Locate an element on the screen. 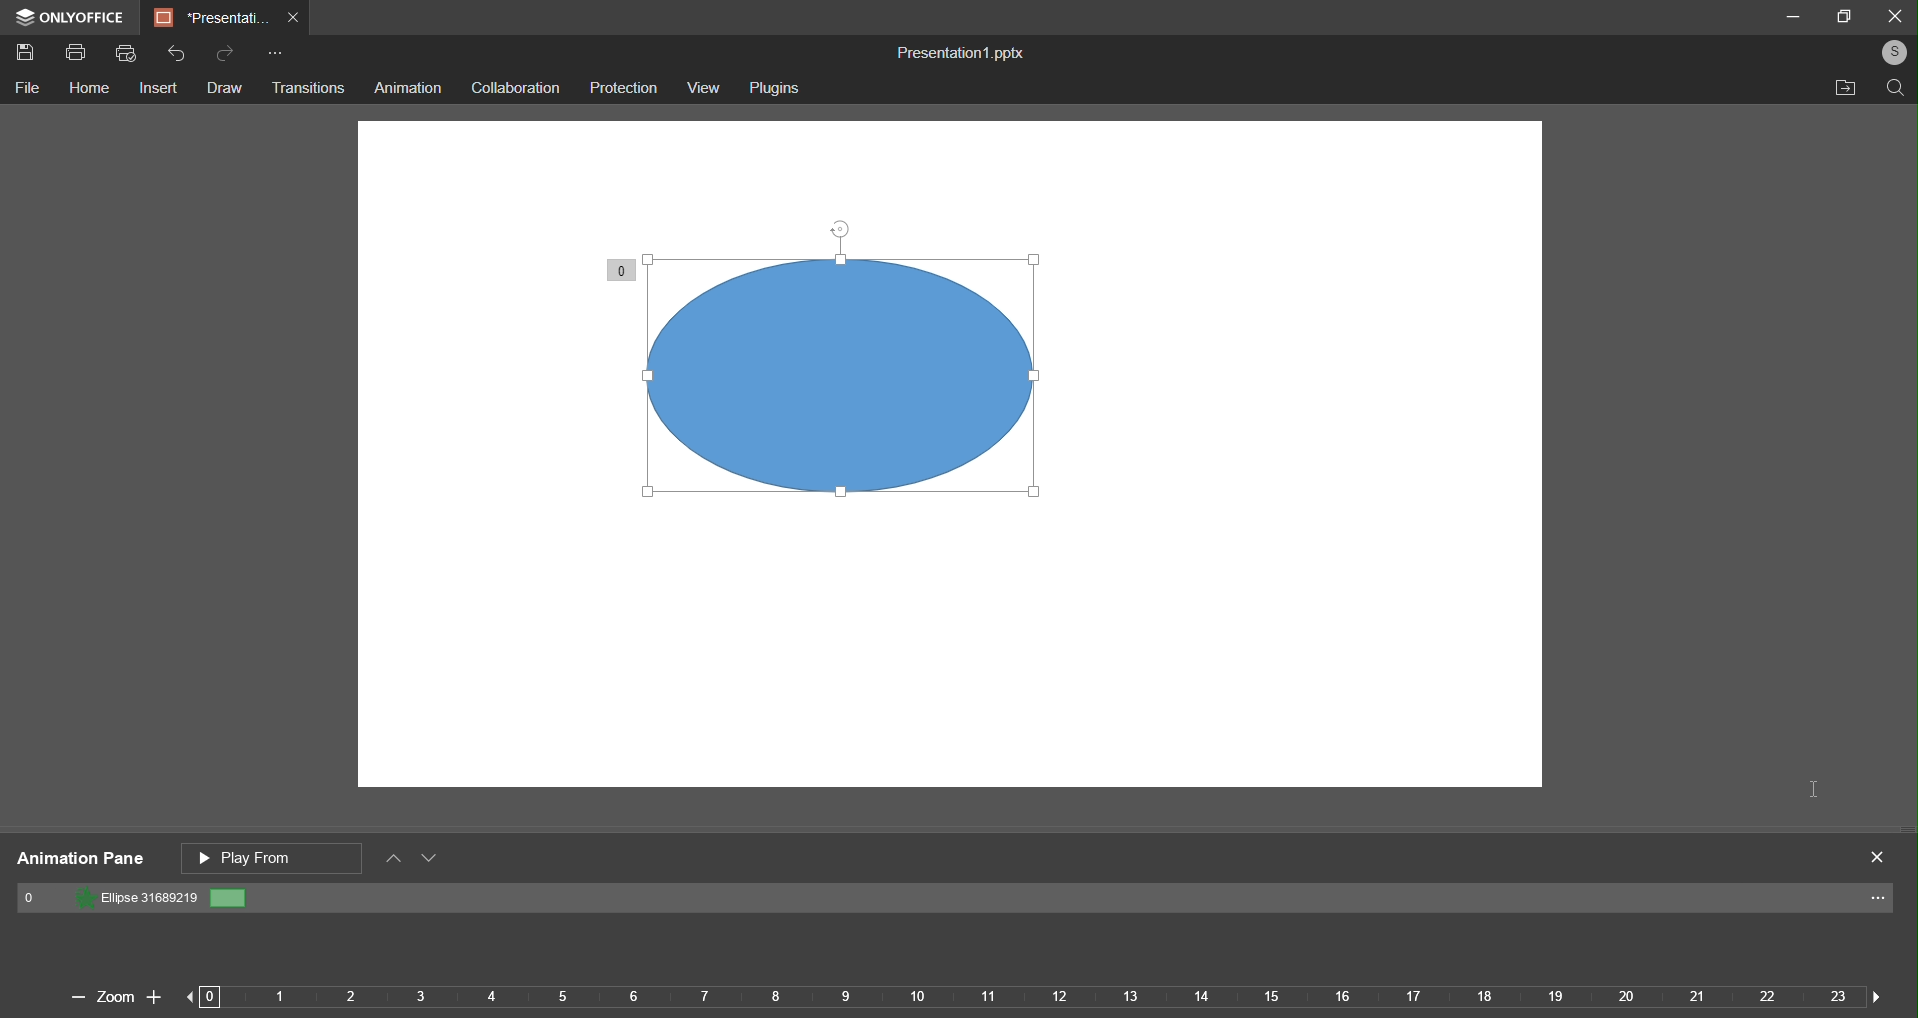 The image size is (1918, 1018). Current Tab is located at coordinates (211, 18).